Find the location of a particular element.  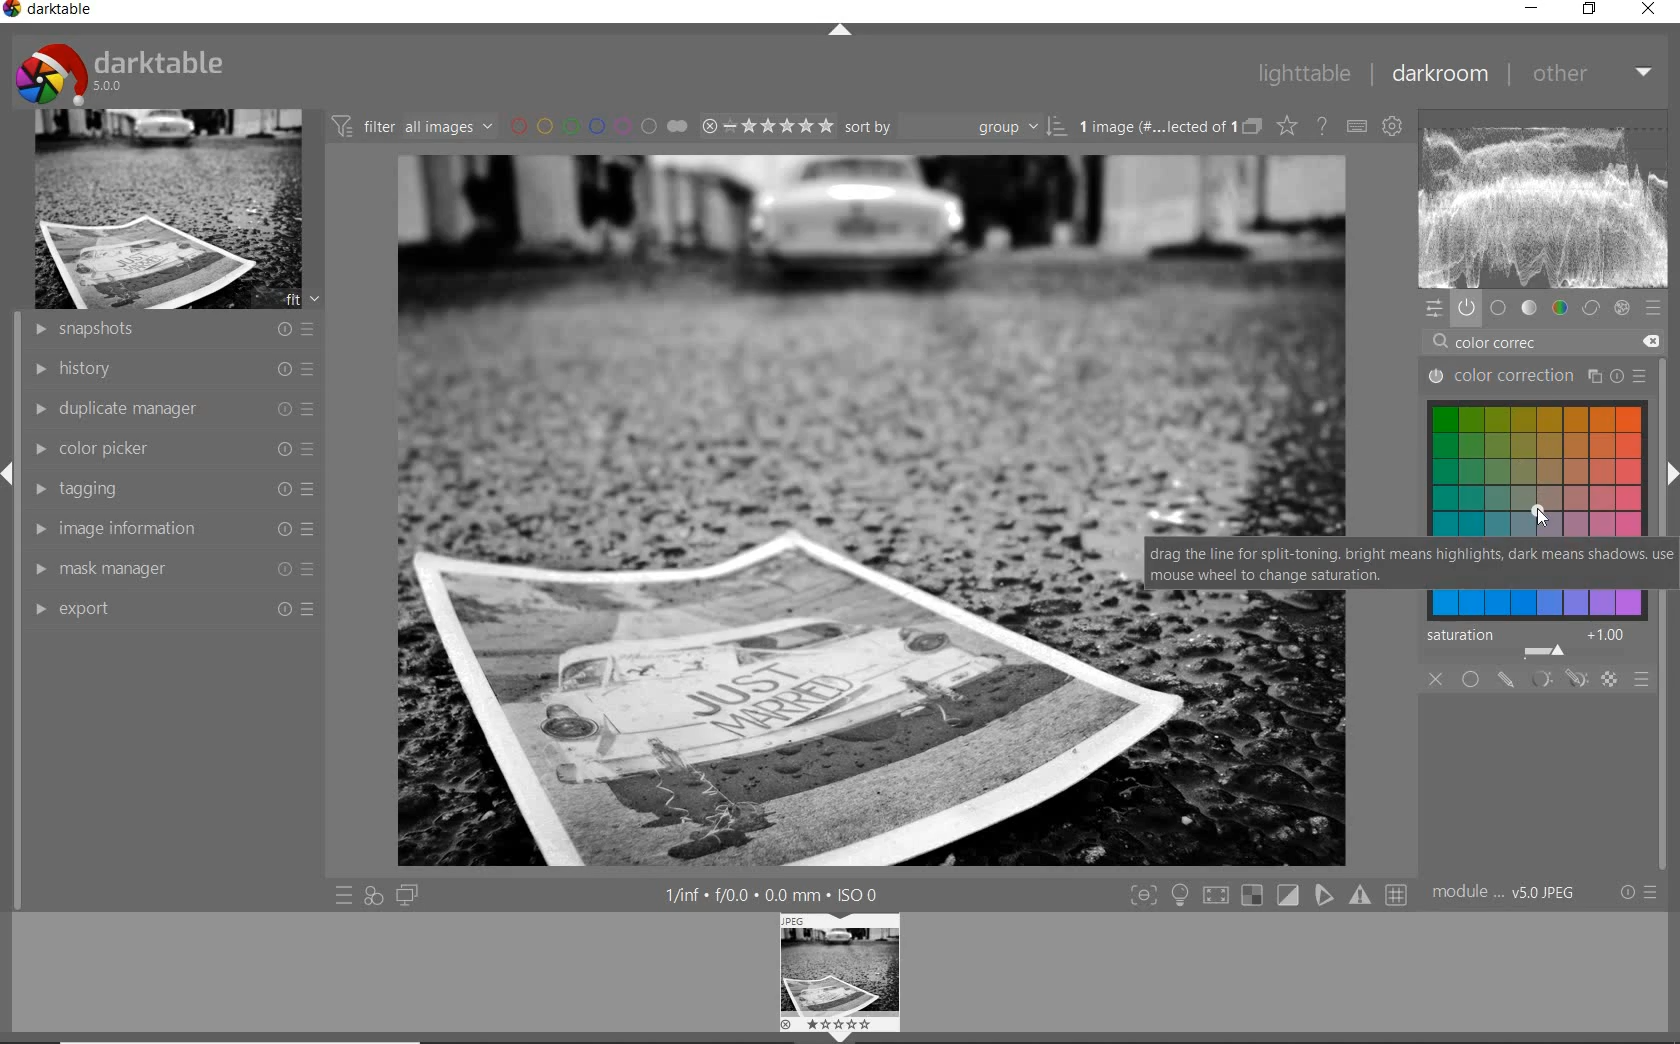

cursor position is located at coordinates (1540, 515).